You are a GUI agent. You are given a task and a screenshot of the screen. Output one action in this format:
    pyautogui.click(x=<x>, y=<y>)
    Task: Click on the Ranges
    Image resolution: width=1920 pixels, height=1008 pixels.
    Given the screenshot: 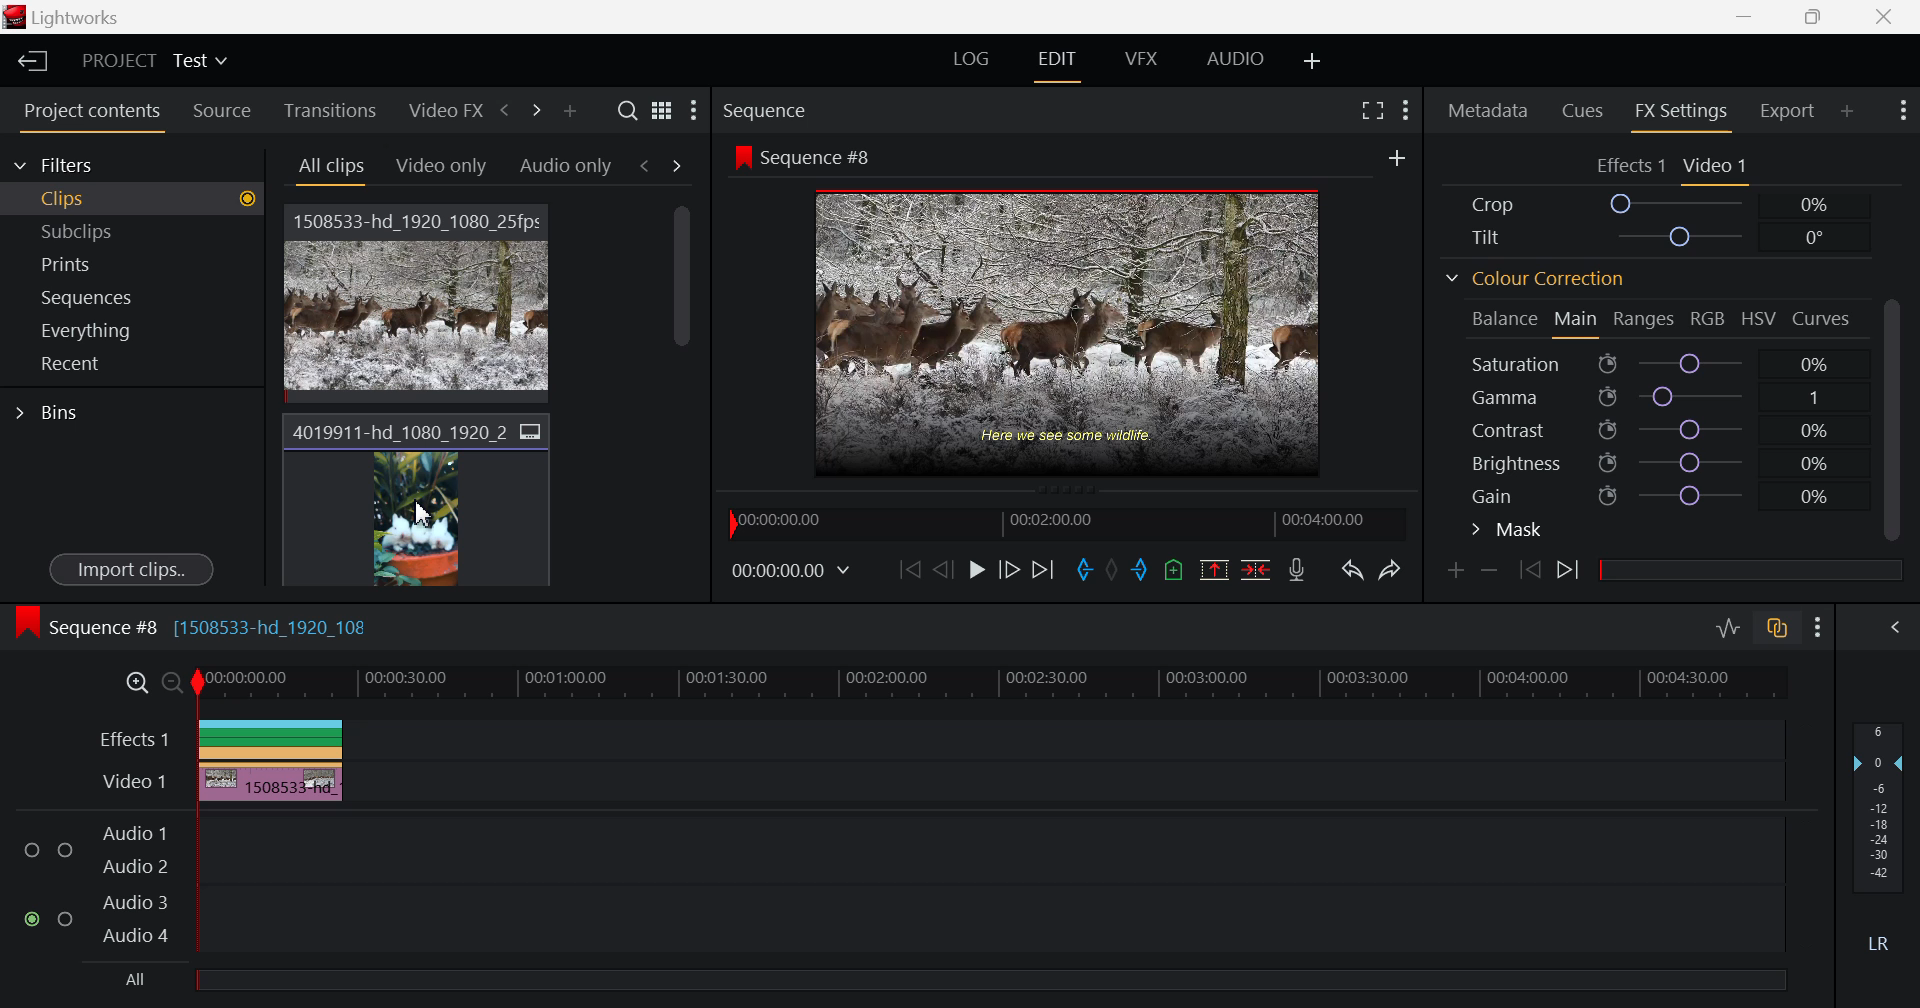 What is the action you would take?
    pyautogui.click(x=1646, y=320)
    